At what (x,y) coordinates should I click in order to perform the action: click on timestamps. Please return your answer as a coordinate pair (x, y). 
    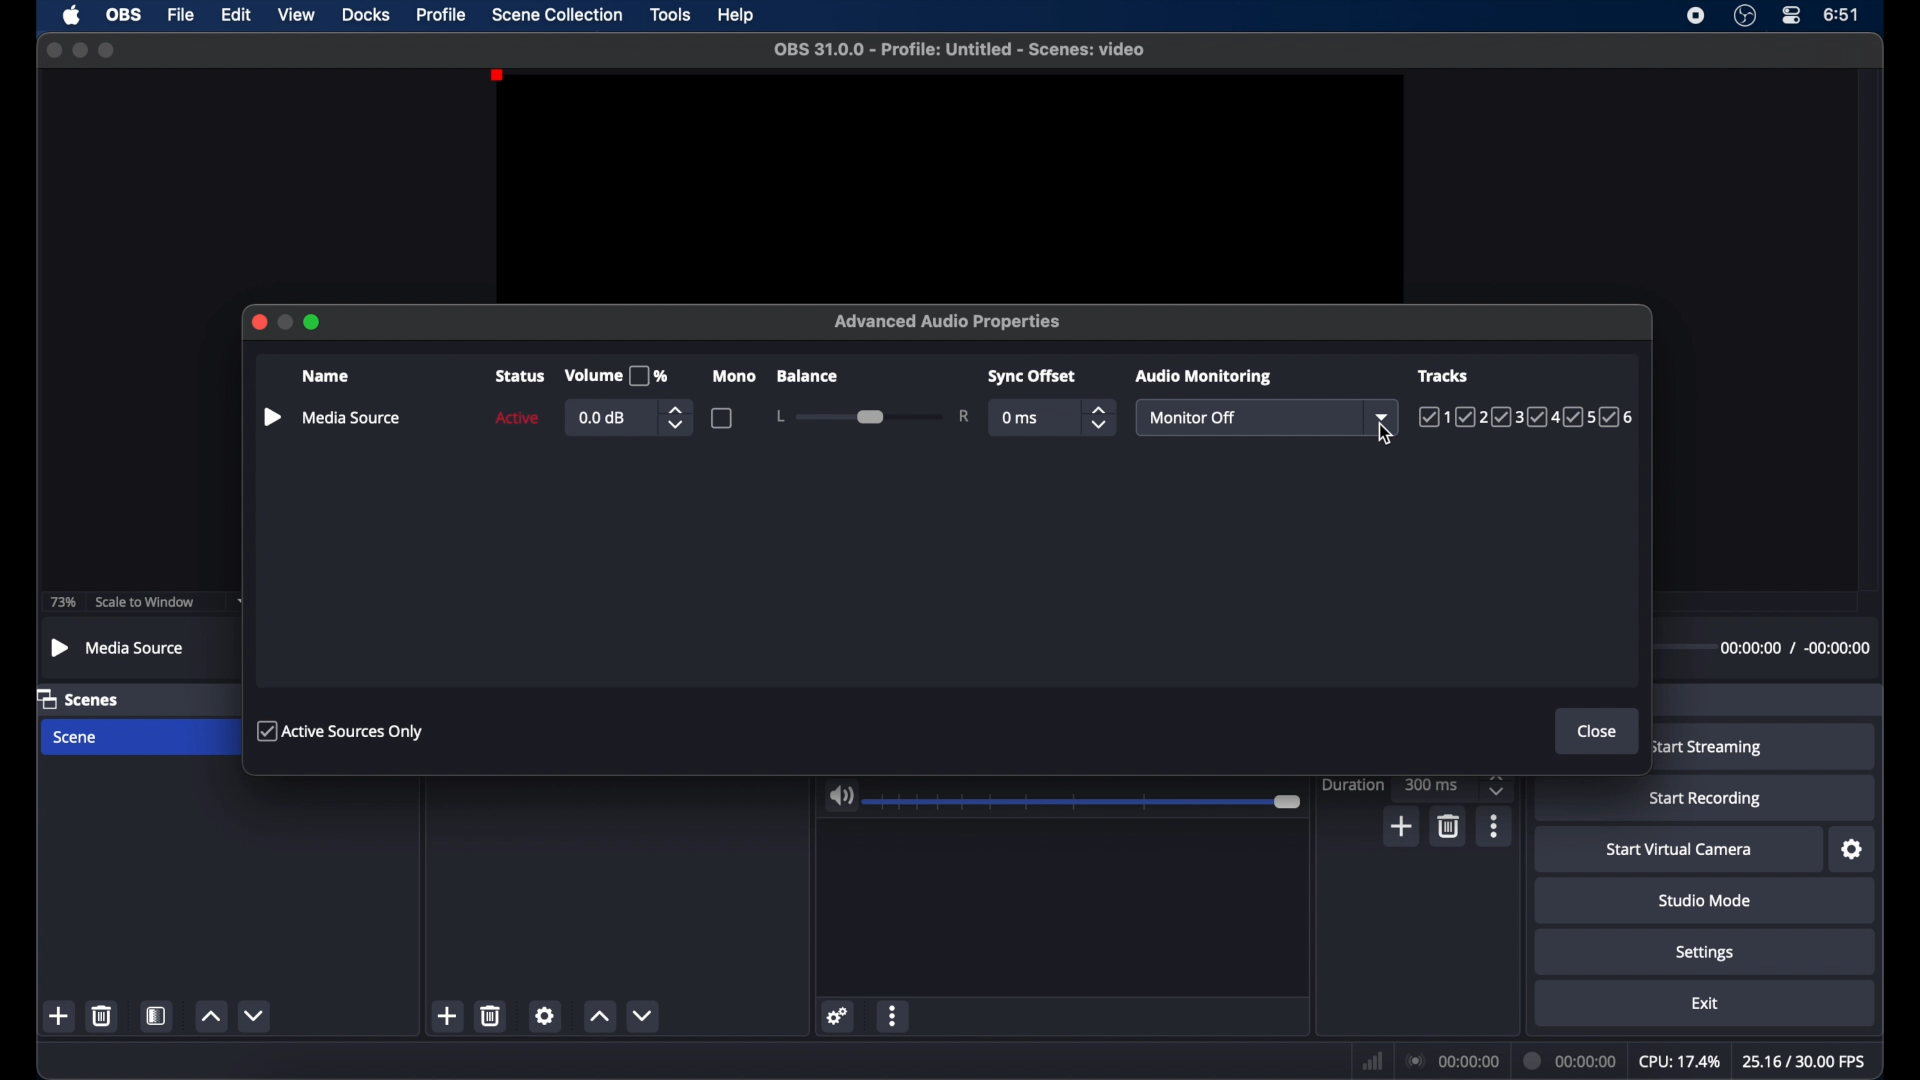
    Looking at the image, I should click on (1795, 649).